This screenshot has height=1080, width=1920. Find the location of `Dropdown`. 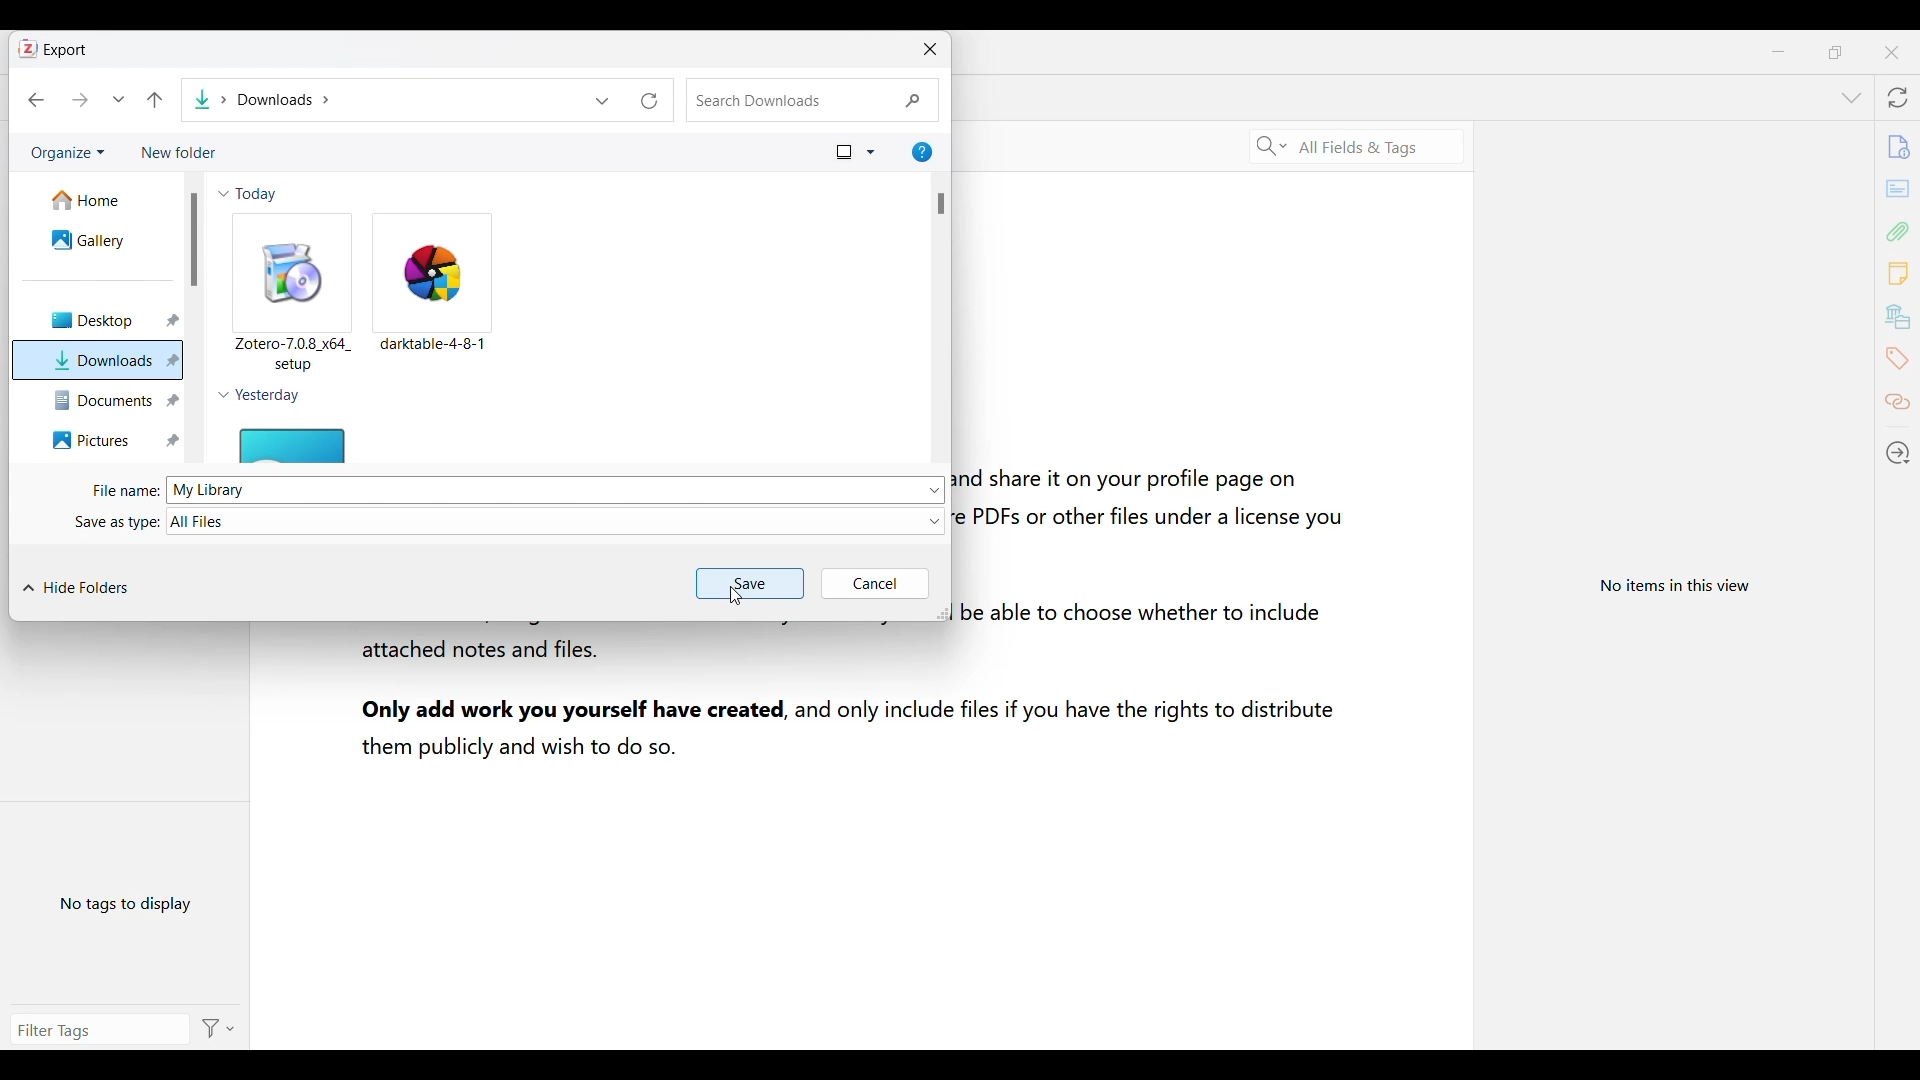

Dropdown is located at coordinates (121, 99).